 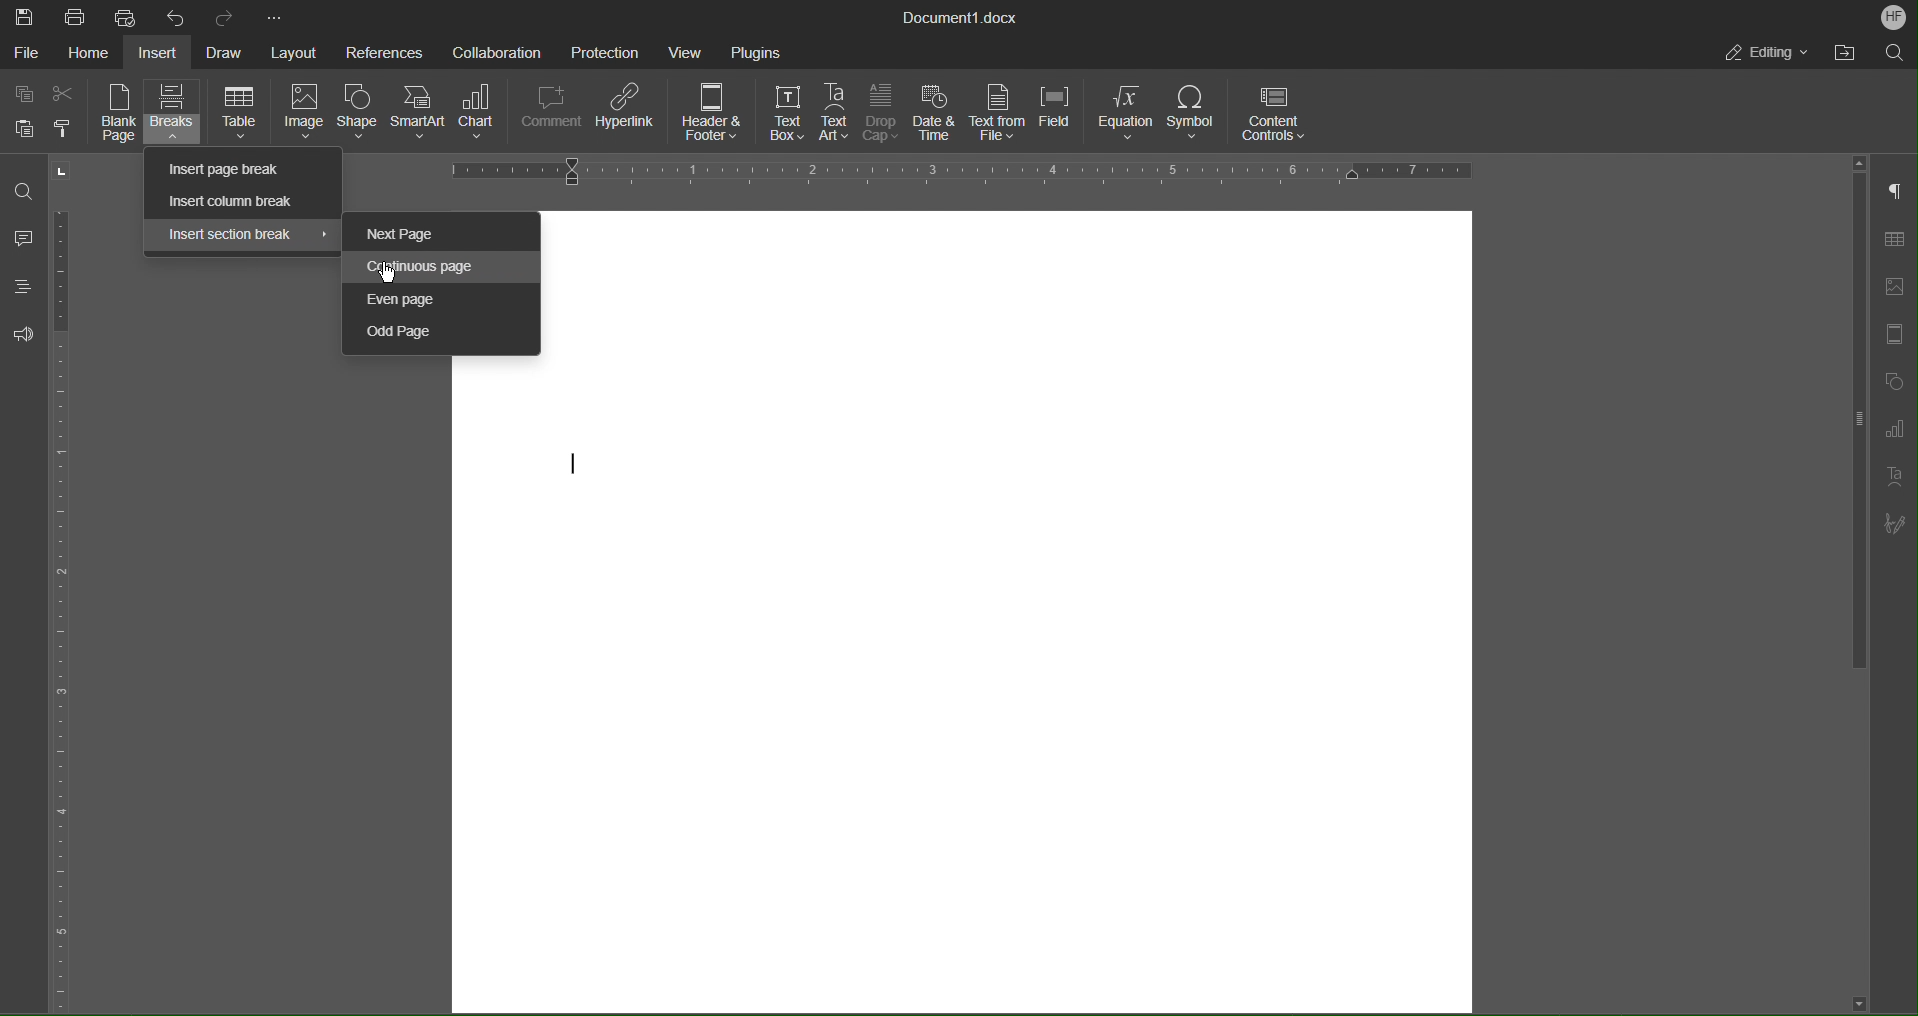 What do you see at coordinates (998, 113) in the screenshot?
I see `Text from File` at bounding box center [998, 113].